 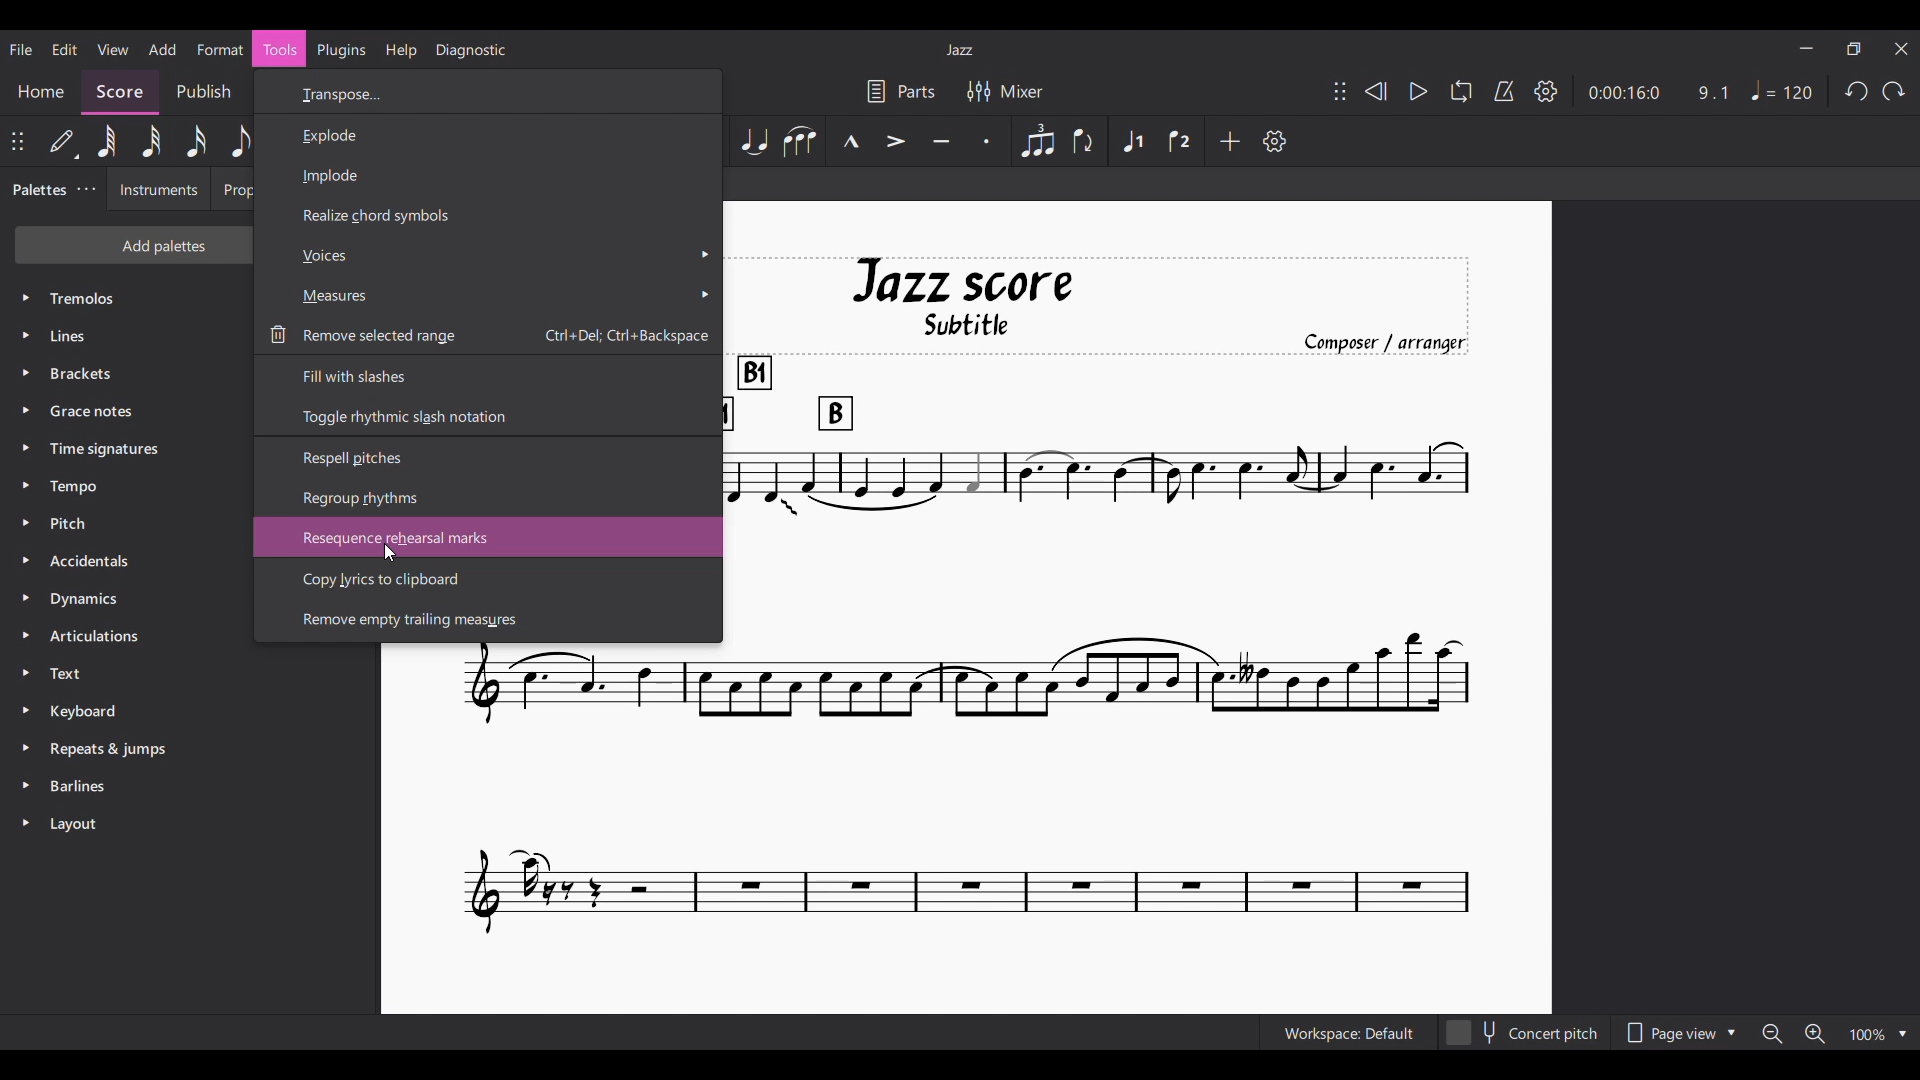 What do you see at coordinates (491, 93) in the screenshot?
I see `Transpose` at bounding box center [491, 93].